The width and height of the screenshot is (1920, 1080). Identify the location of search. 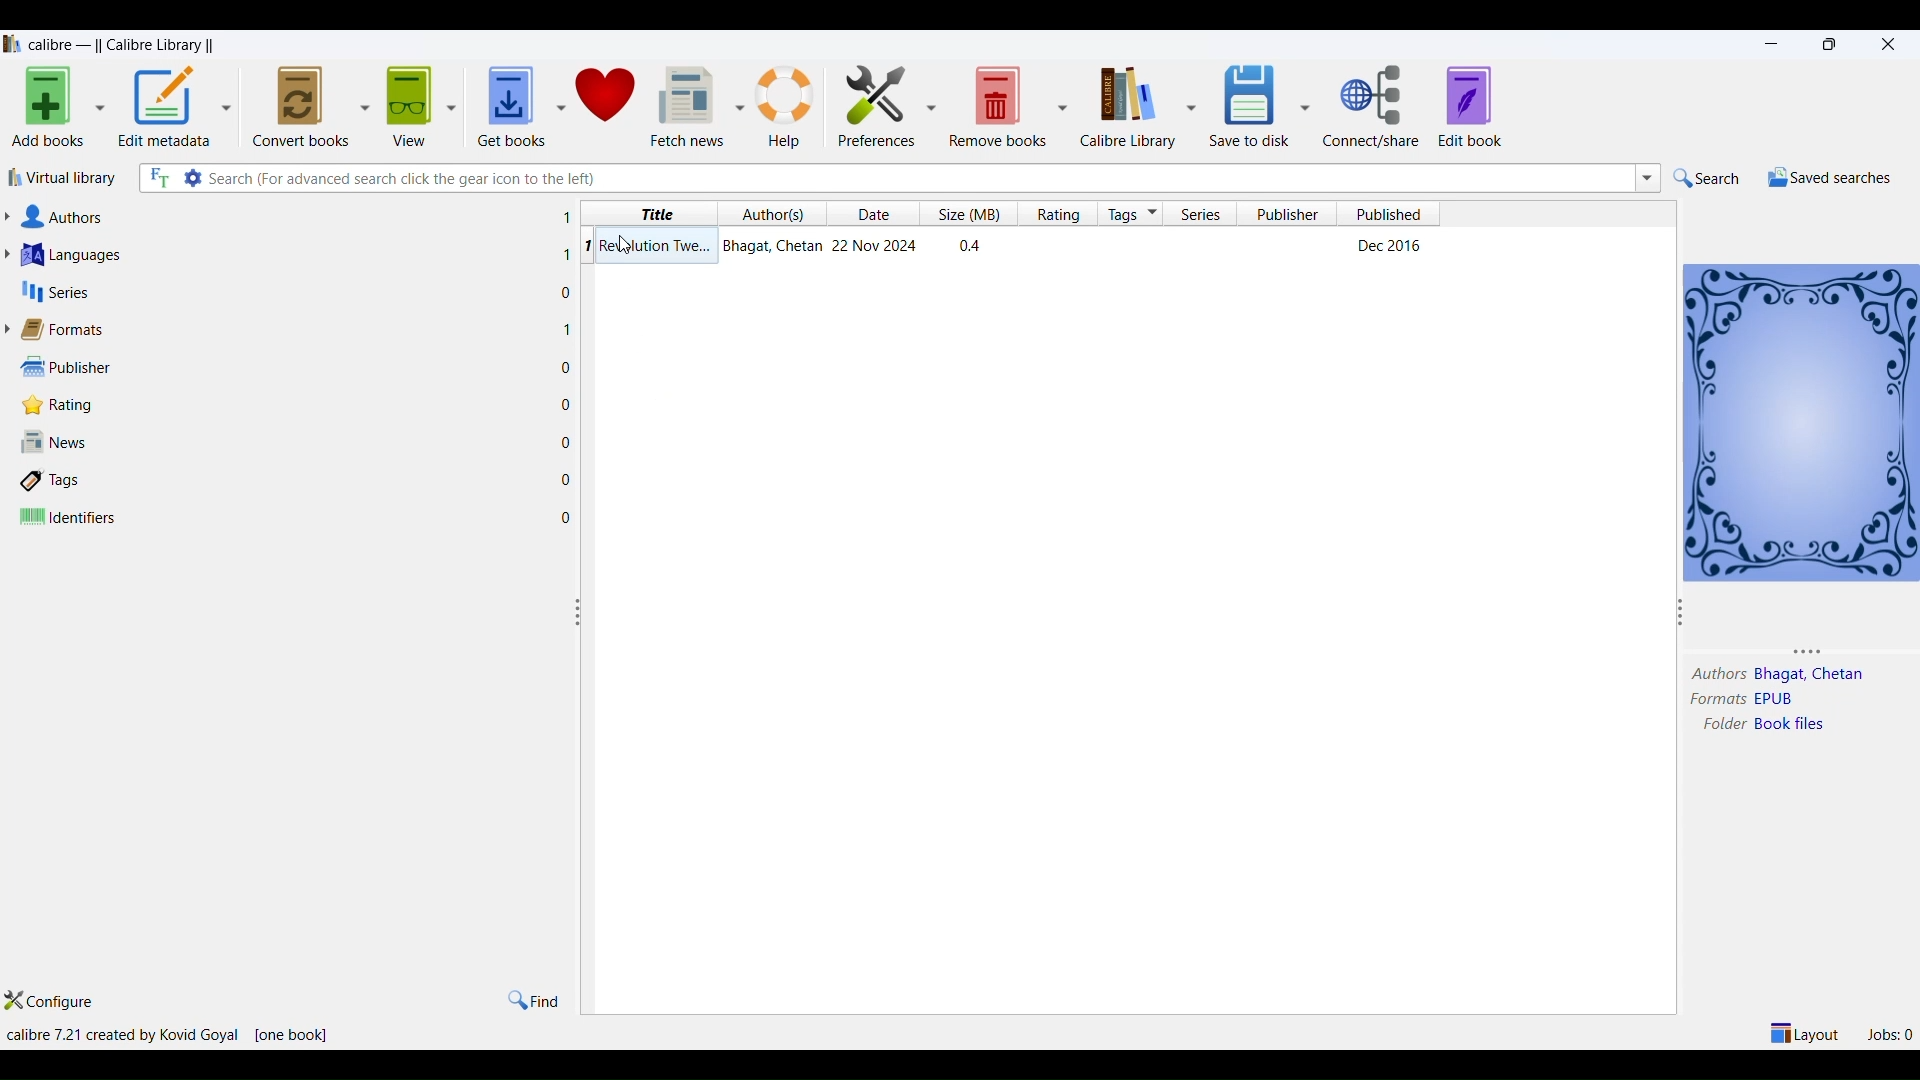
(1705, 177).